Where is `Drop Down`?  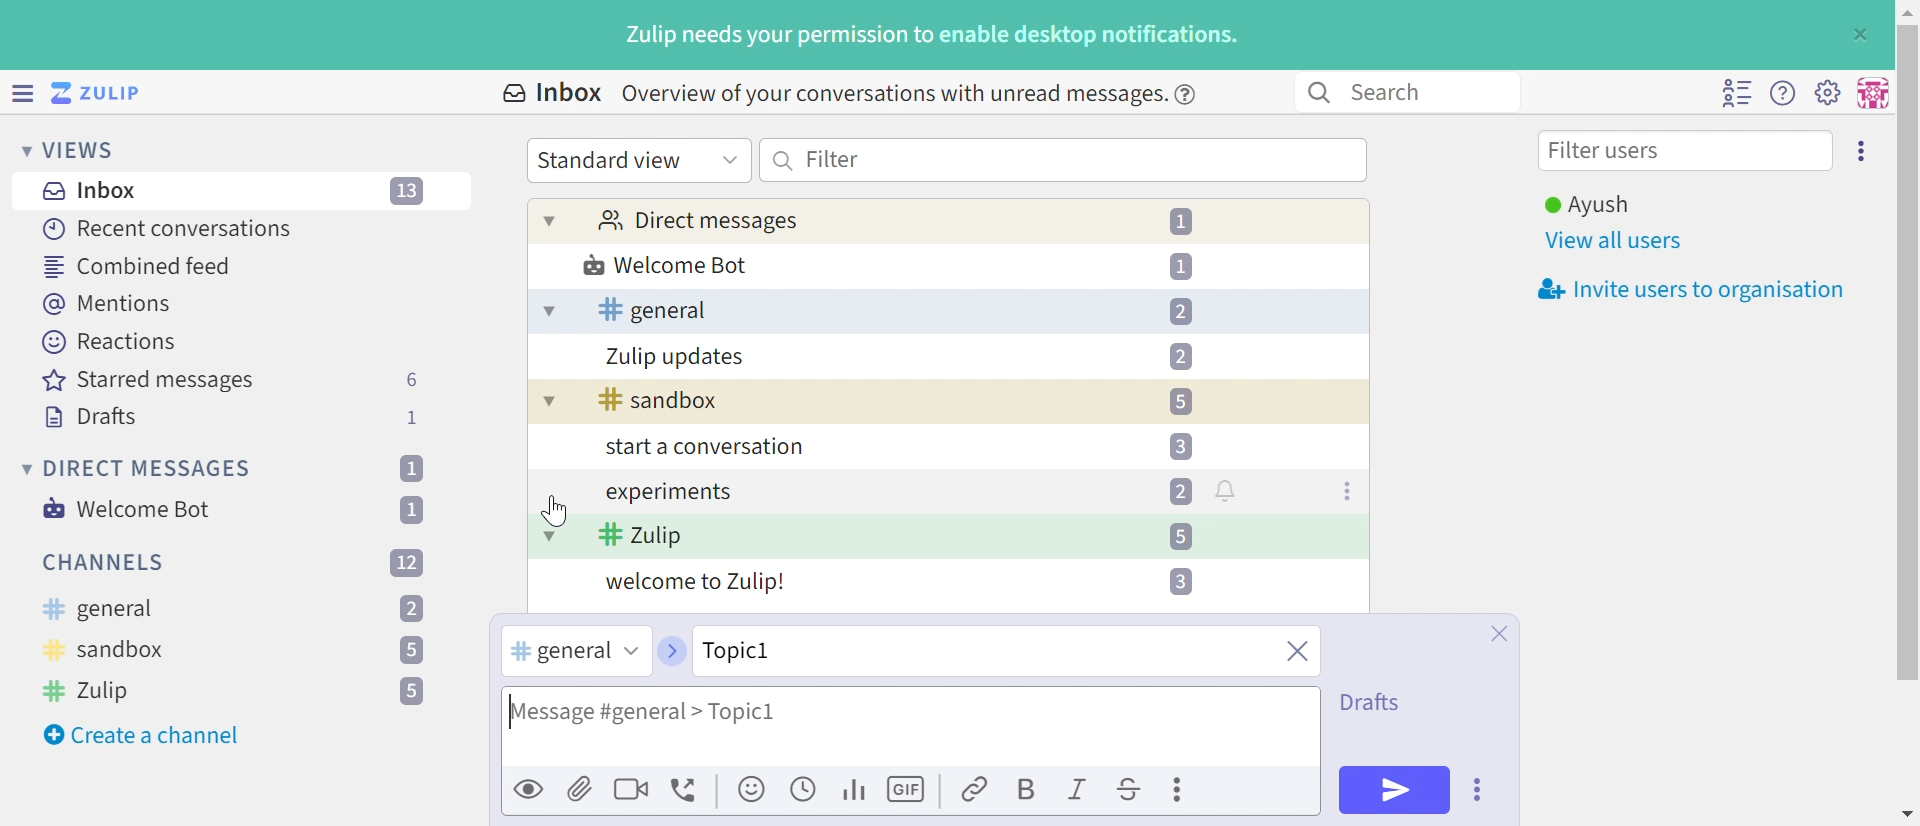 Drop Down is located at coordinates (23, 468).